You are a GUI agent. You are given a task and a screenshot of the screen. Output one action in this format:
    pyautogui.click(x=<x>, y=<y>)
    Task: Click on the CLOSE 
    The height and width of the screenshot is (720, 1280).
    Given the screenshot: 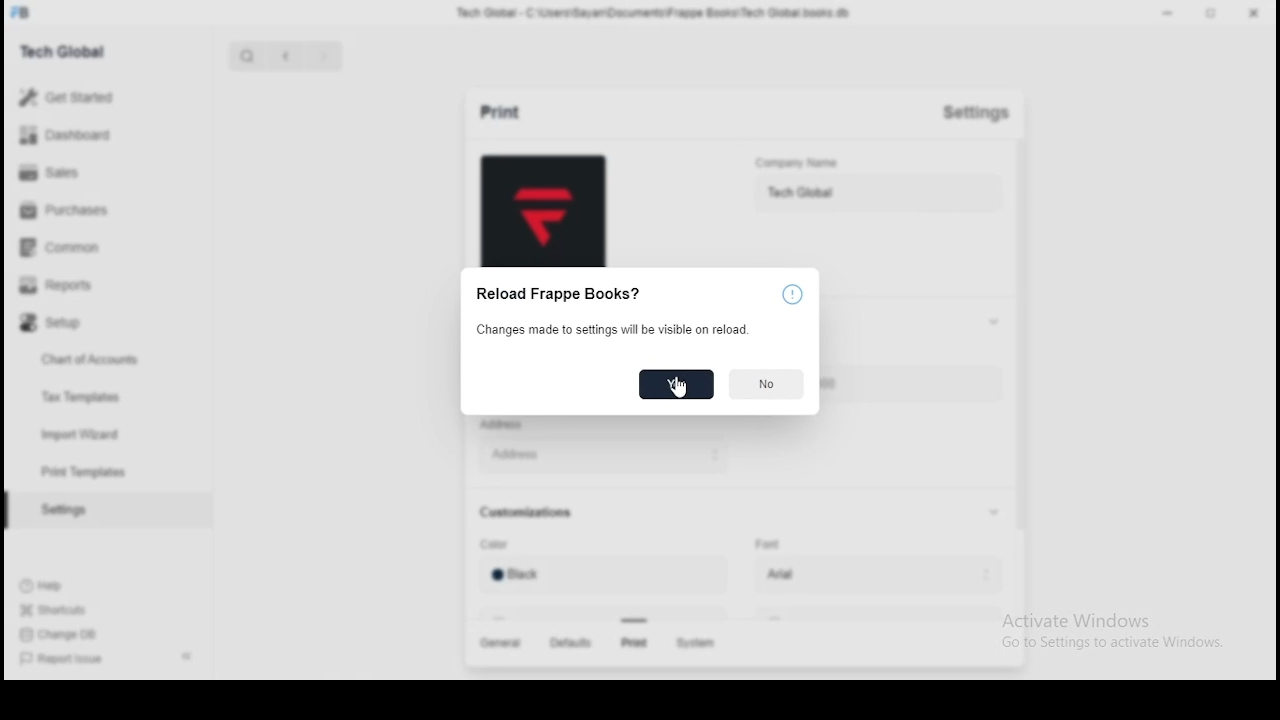 What is the action you would take?
    pyautogui.click(x=1255, y=13)
    